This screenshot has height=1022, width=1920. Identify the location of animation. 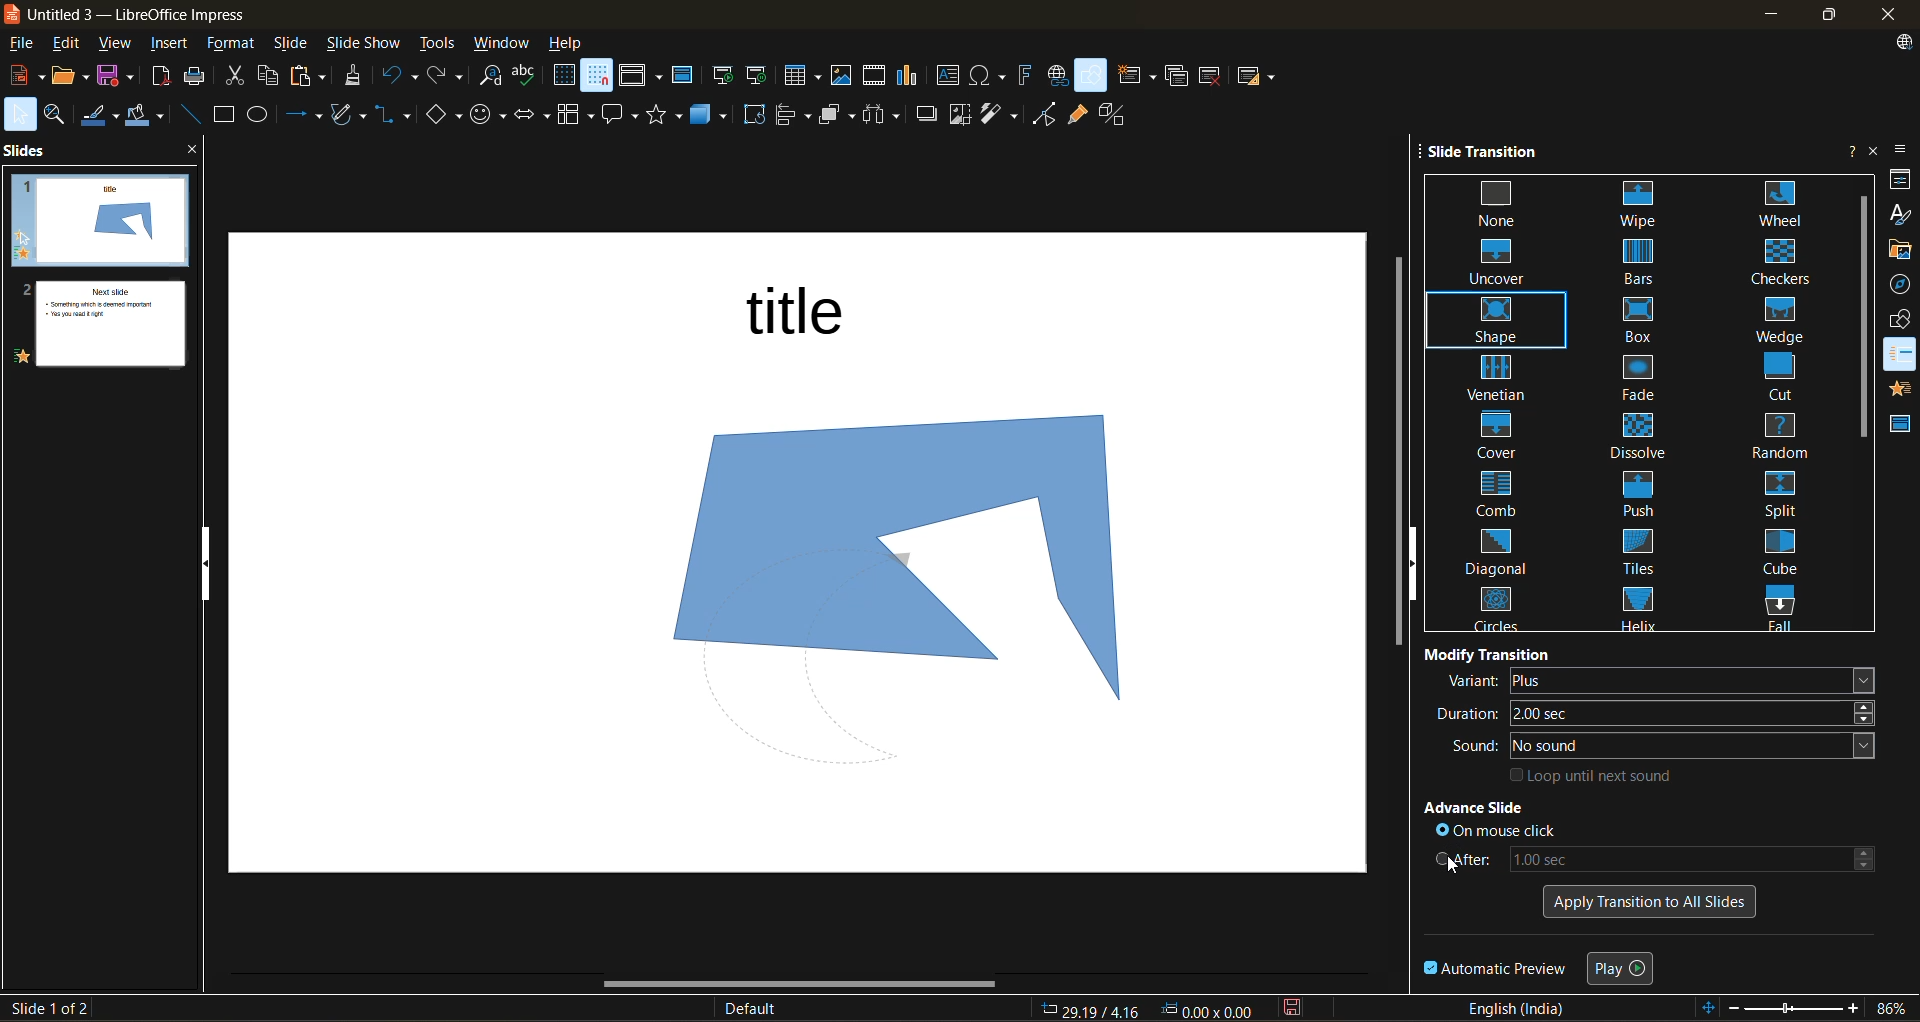
(1902, 356).